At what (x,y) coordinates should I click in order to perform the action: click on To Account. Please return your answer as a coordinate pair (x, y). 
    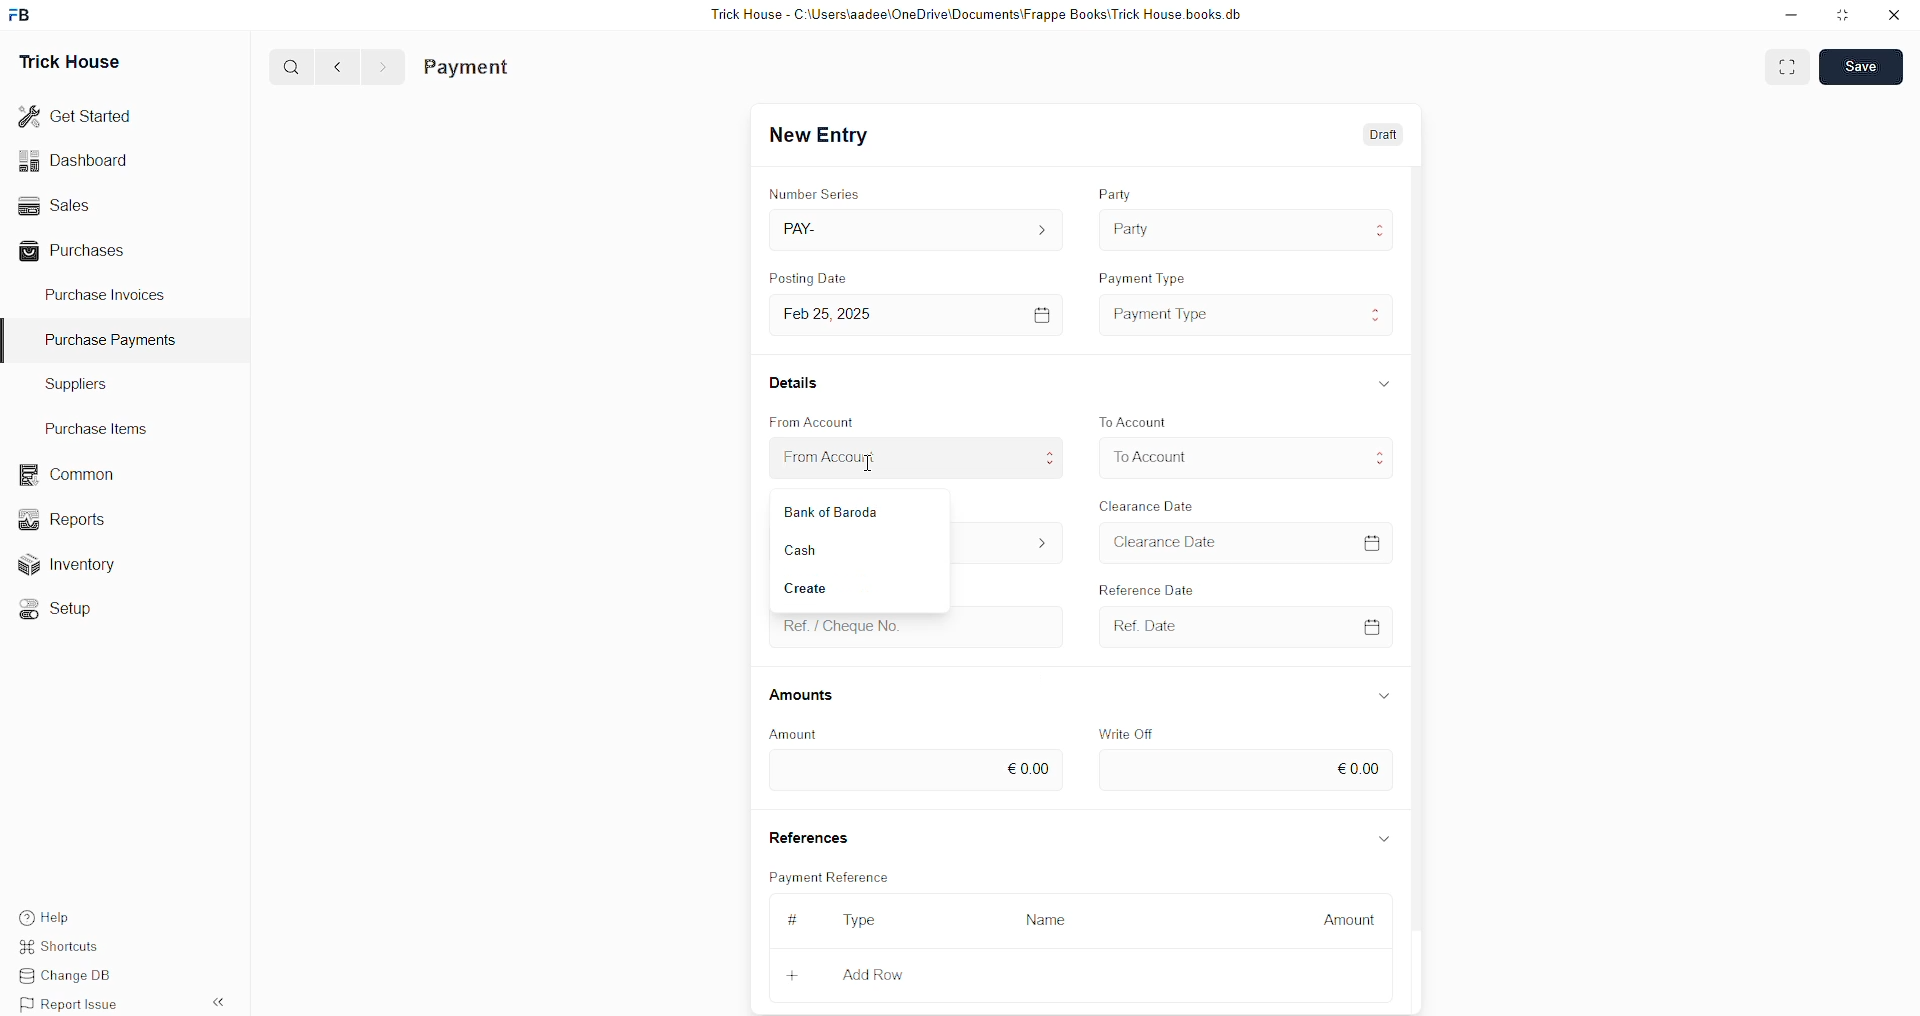
    Looking at the image, I should click on (1152, 456).